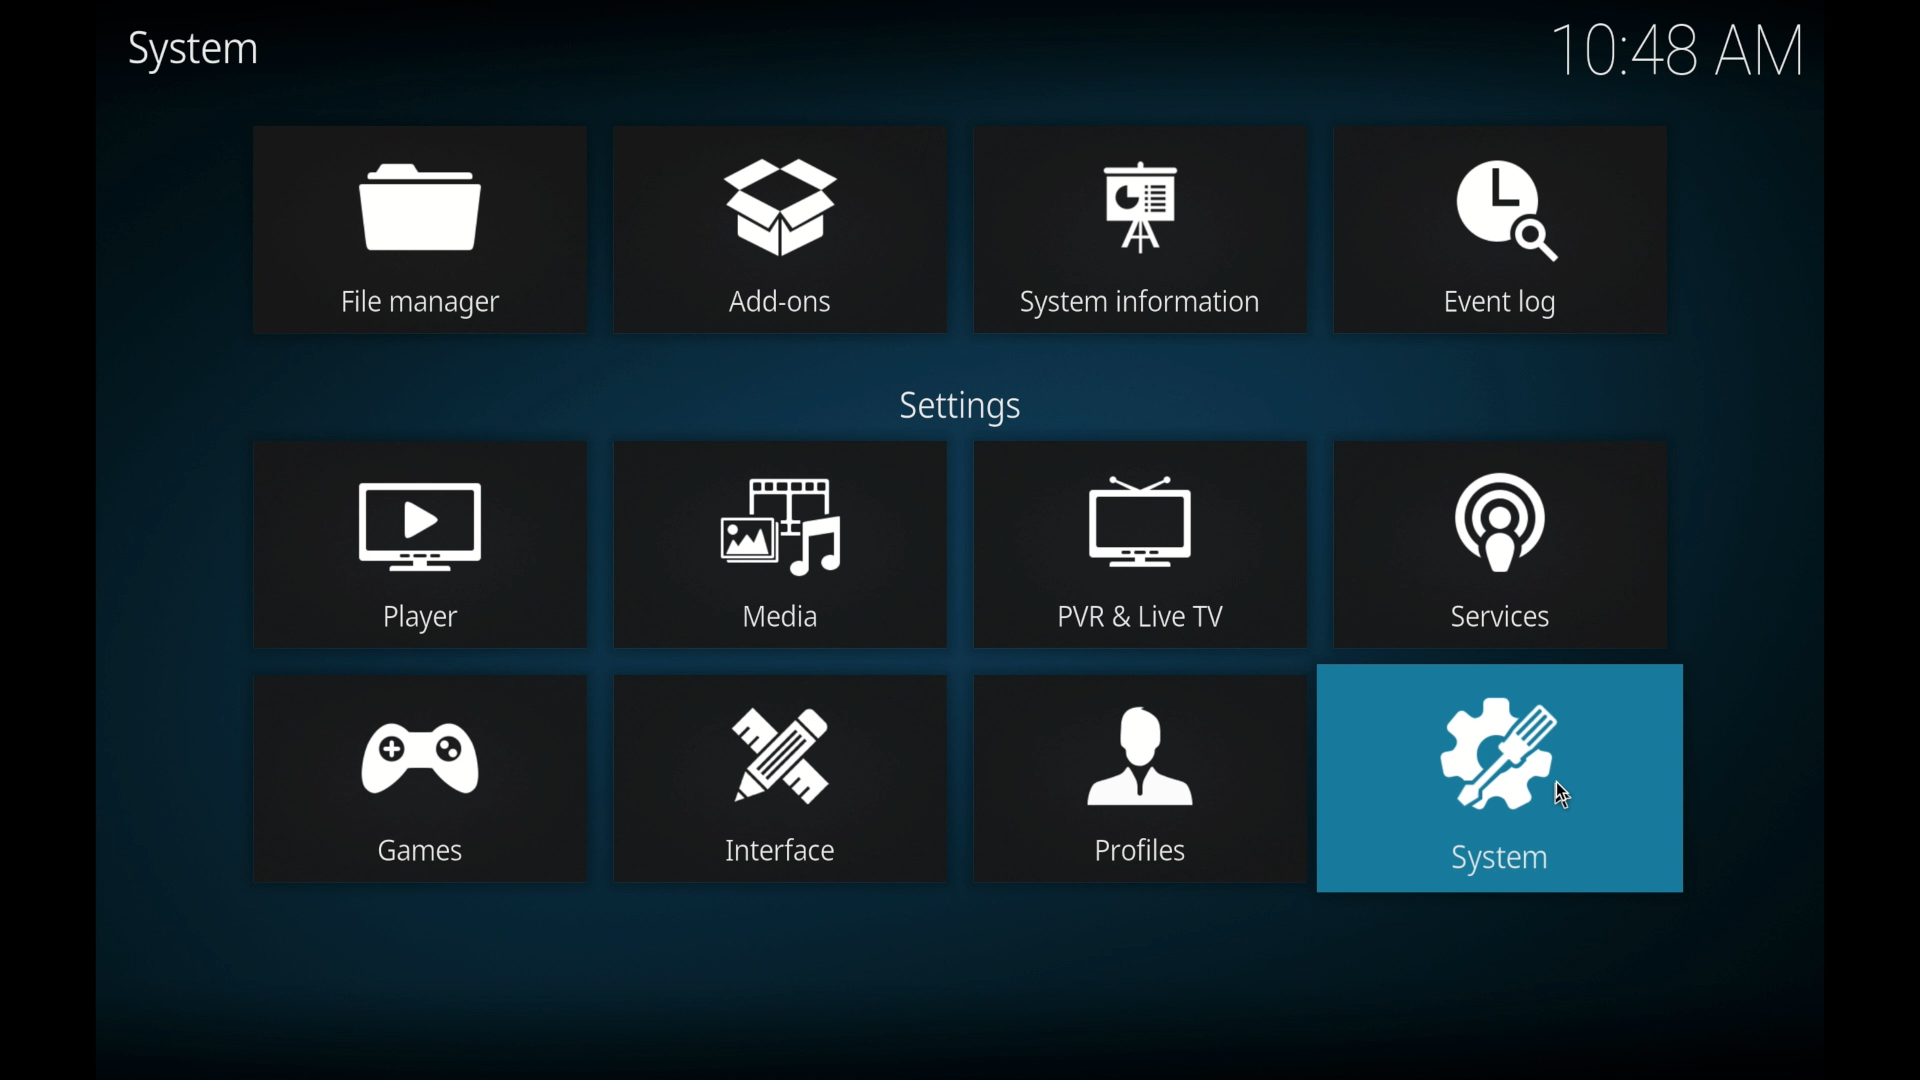 The width and height of the screenshot is (1920, 1080). Describe the element at coordinates (1140, 544) in the screenshot. I see `pvr &  live tv` at that location.